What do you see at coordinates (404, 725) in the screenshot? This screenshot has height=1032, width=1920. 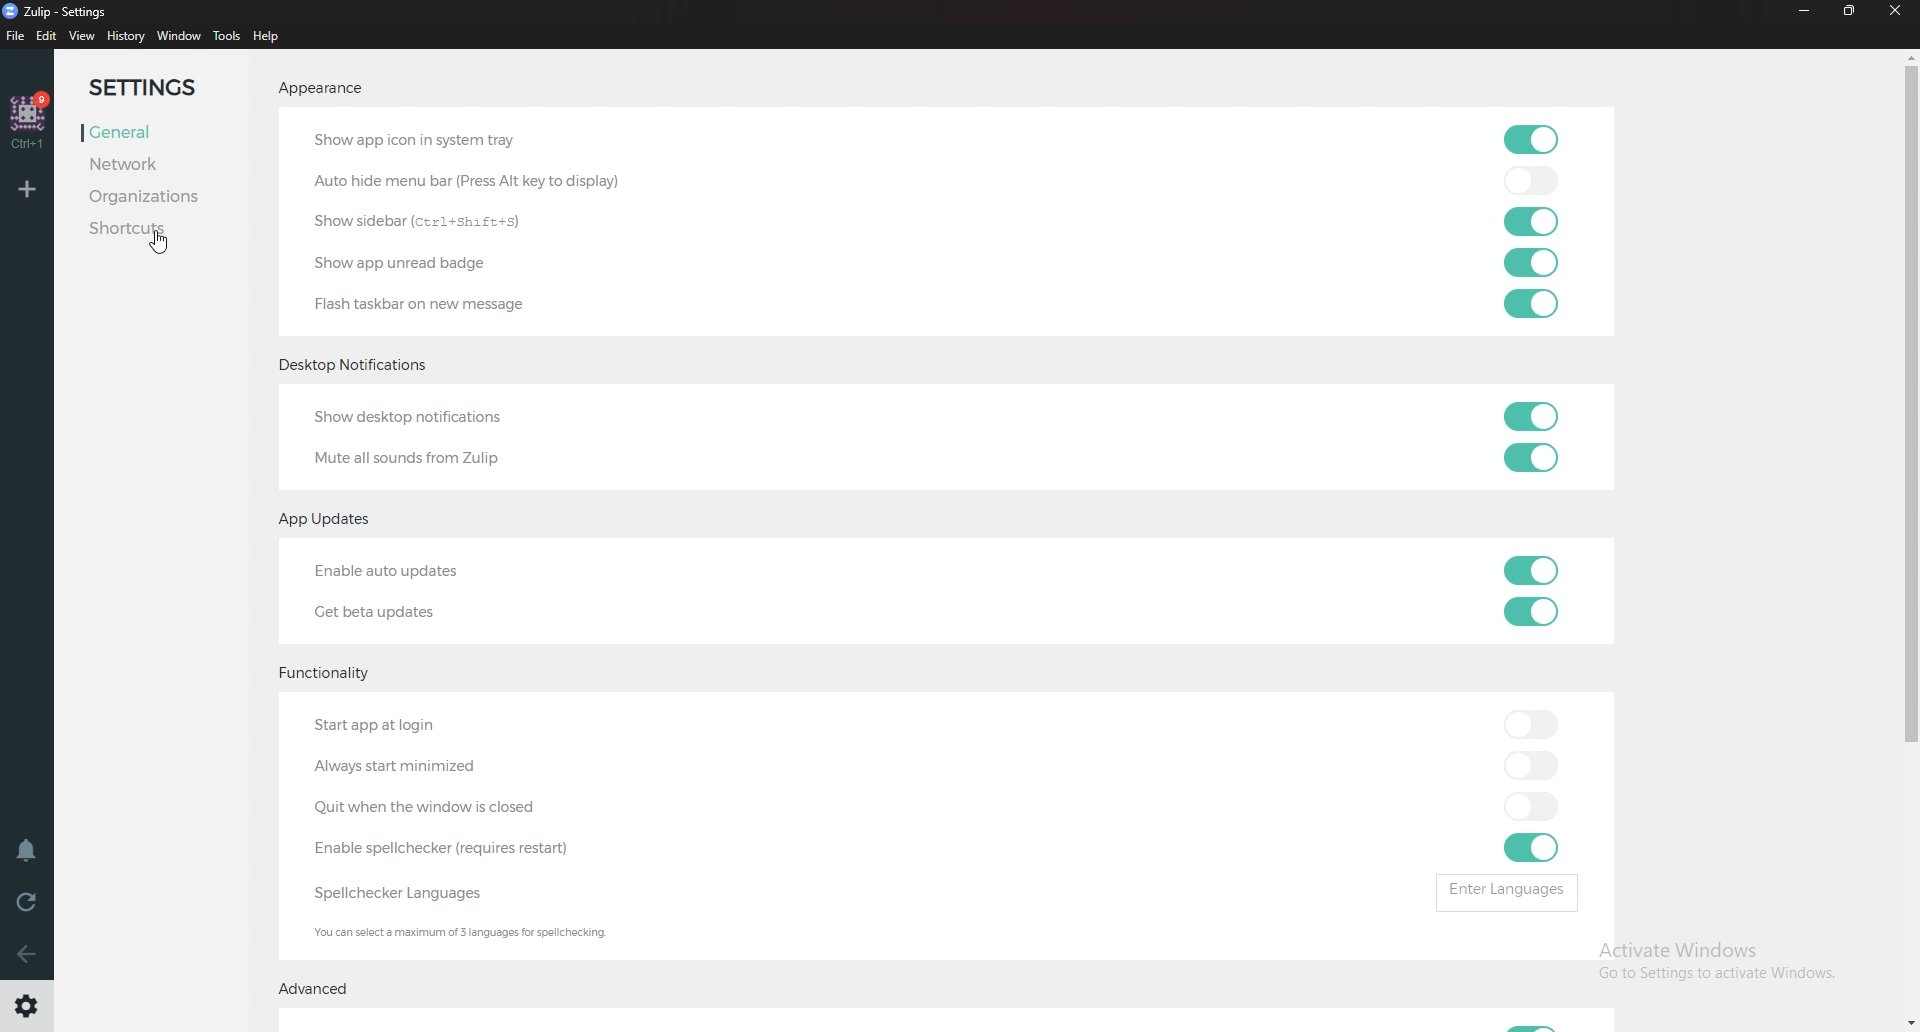 I see `Start app at login` at bounding box center [404, 725].